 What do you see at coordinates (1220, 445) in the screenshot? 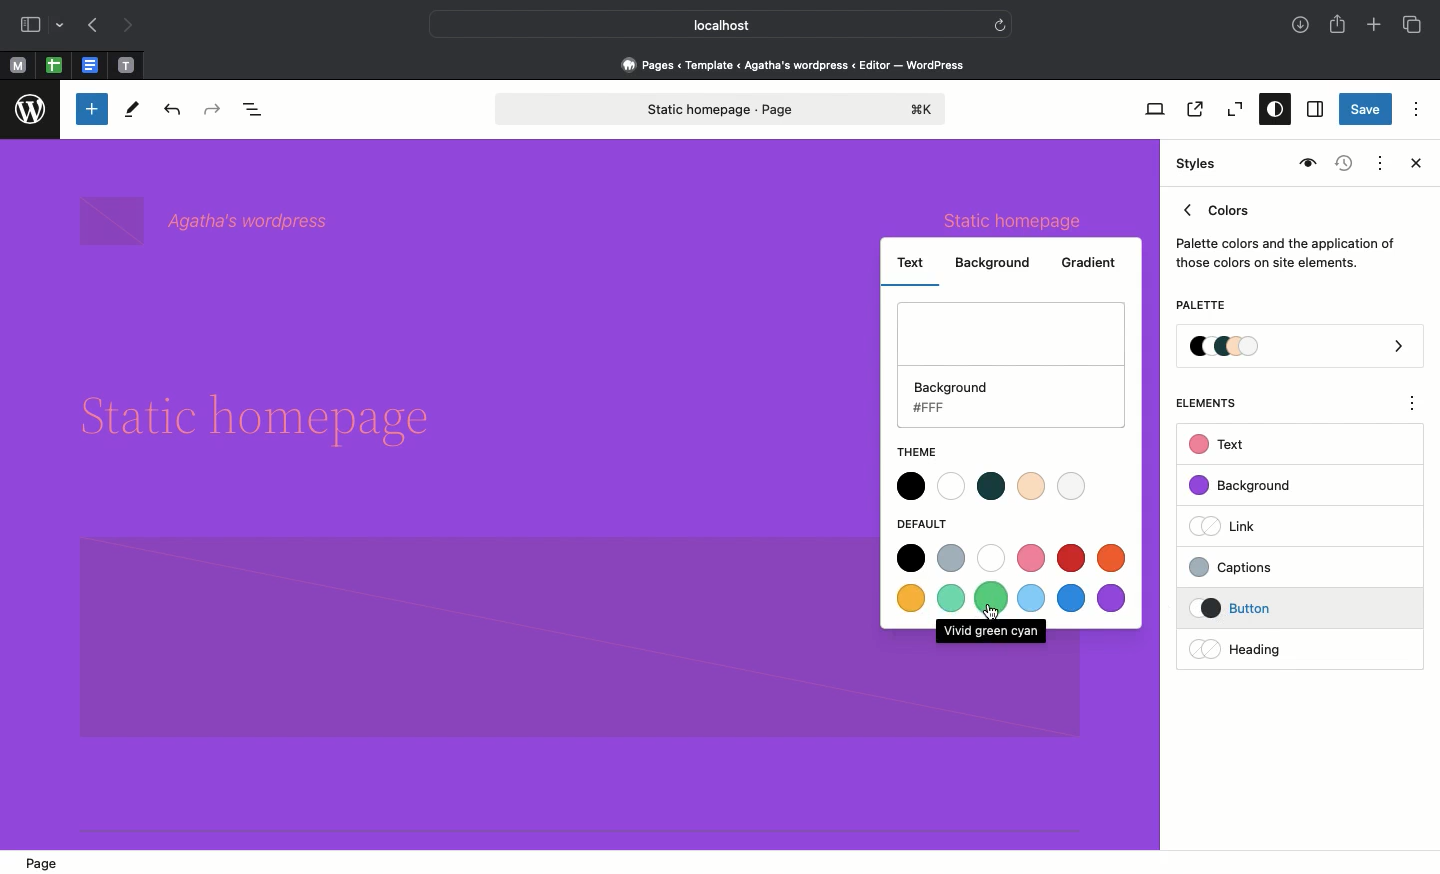
I see `Text` at bounding box center [1220, 445].